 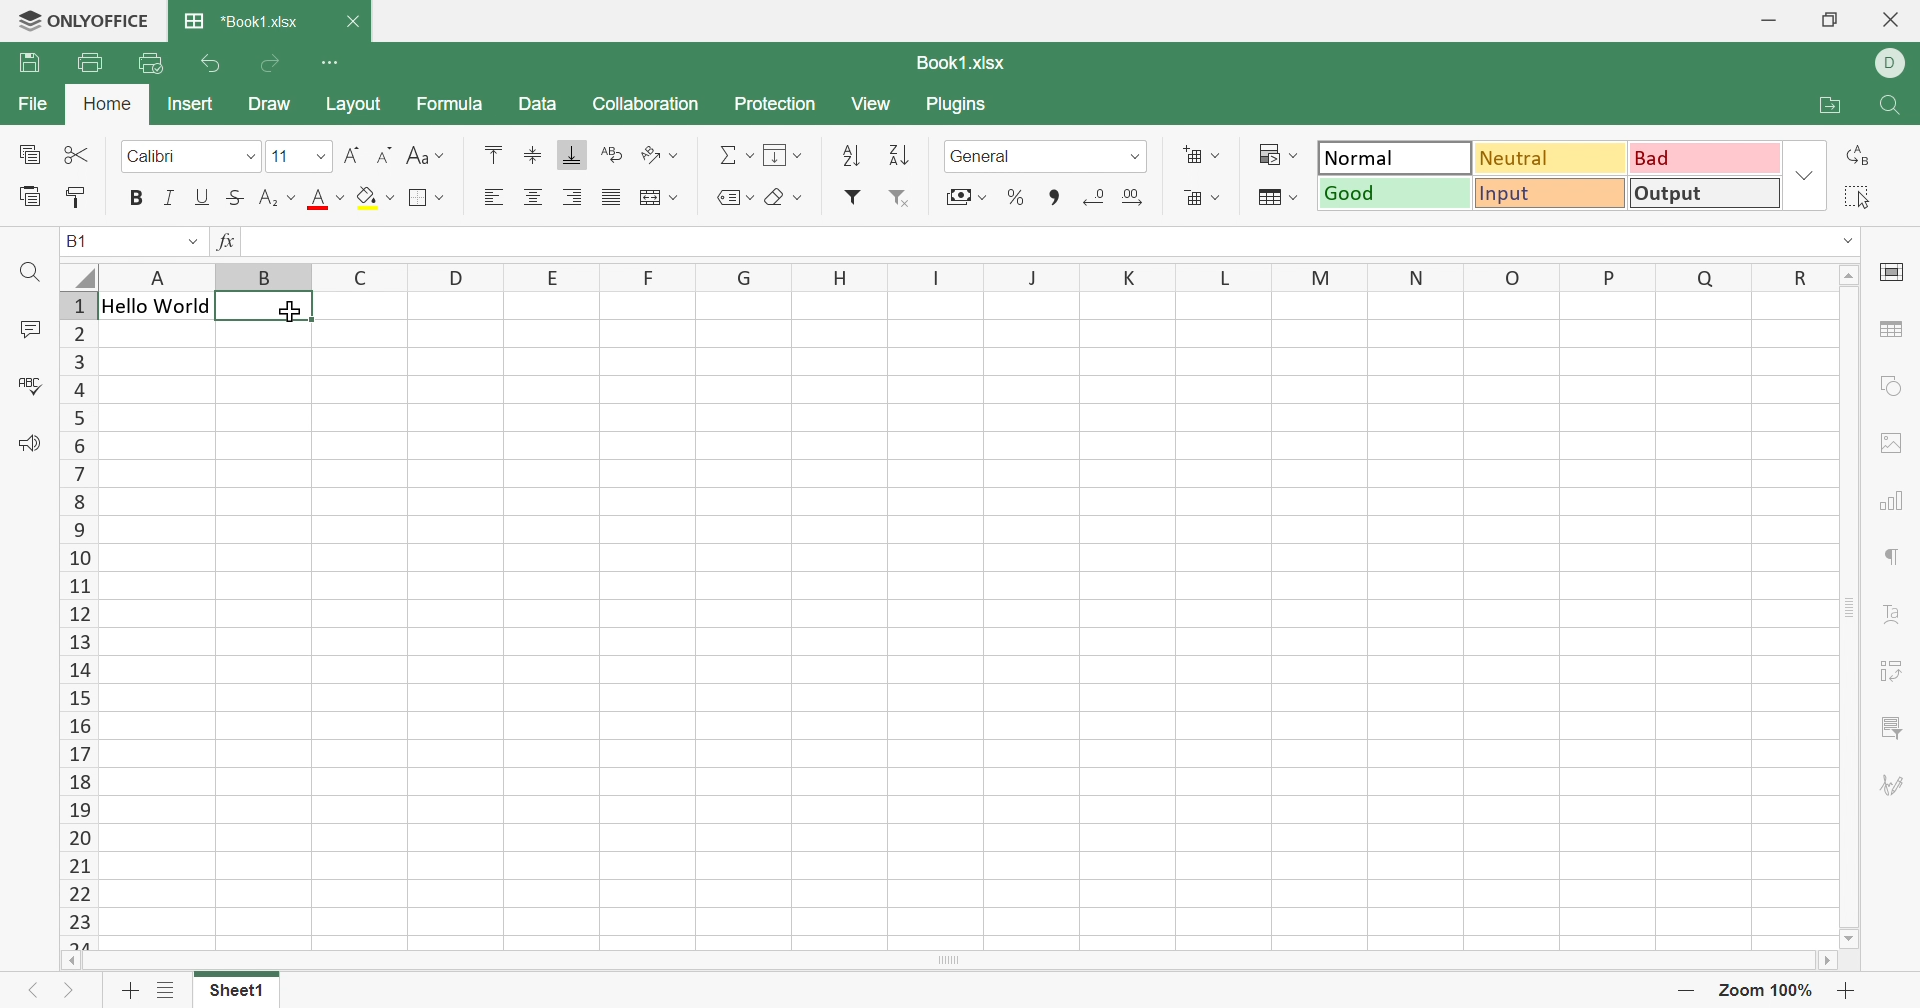 What do you see at coordinates (1890, 503) in the screenshot?
I see `chart settings` at bounding box center [1890, 503].